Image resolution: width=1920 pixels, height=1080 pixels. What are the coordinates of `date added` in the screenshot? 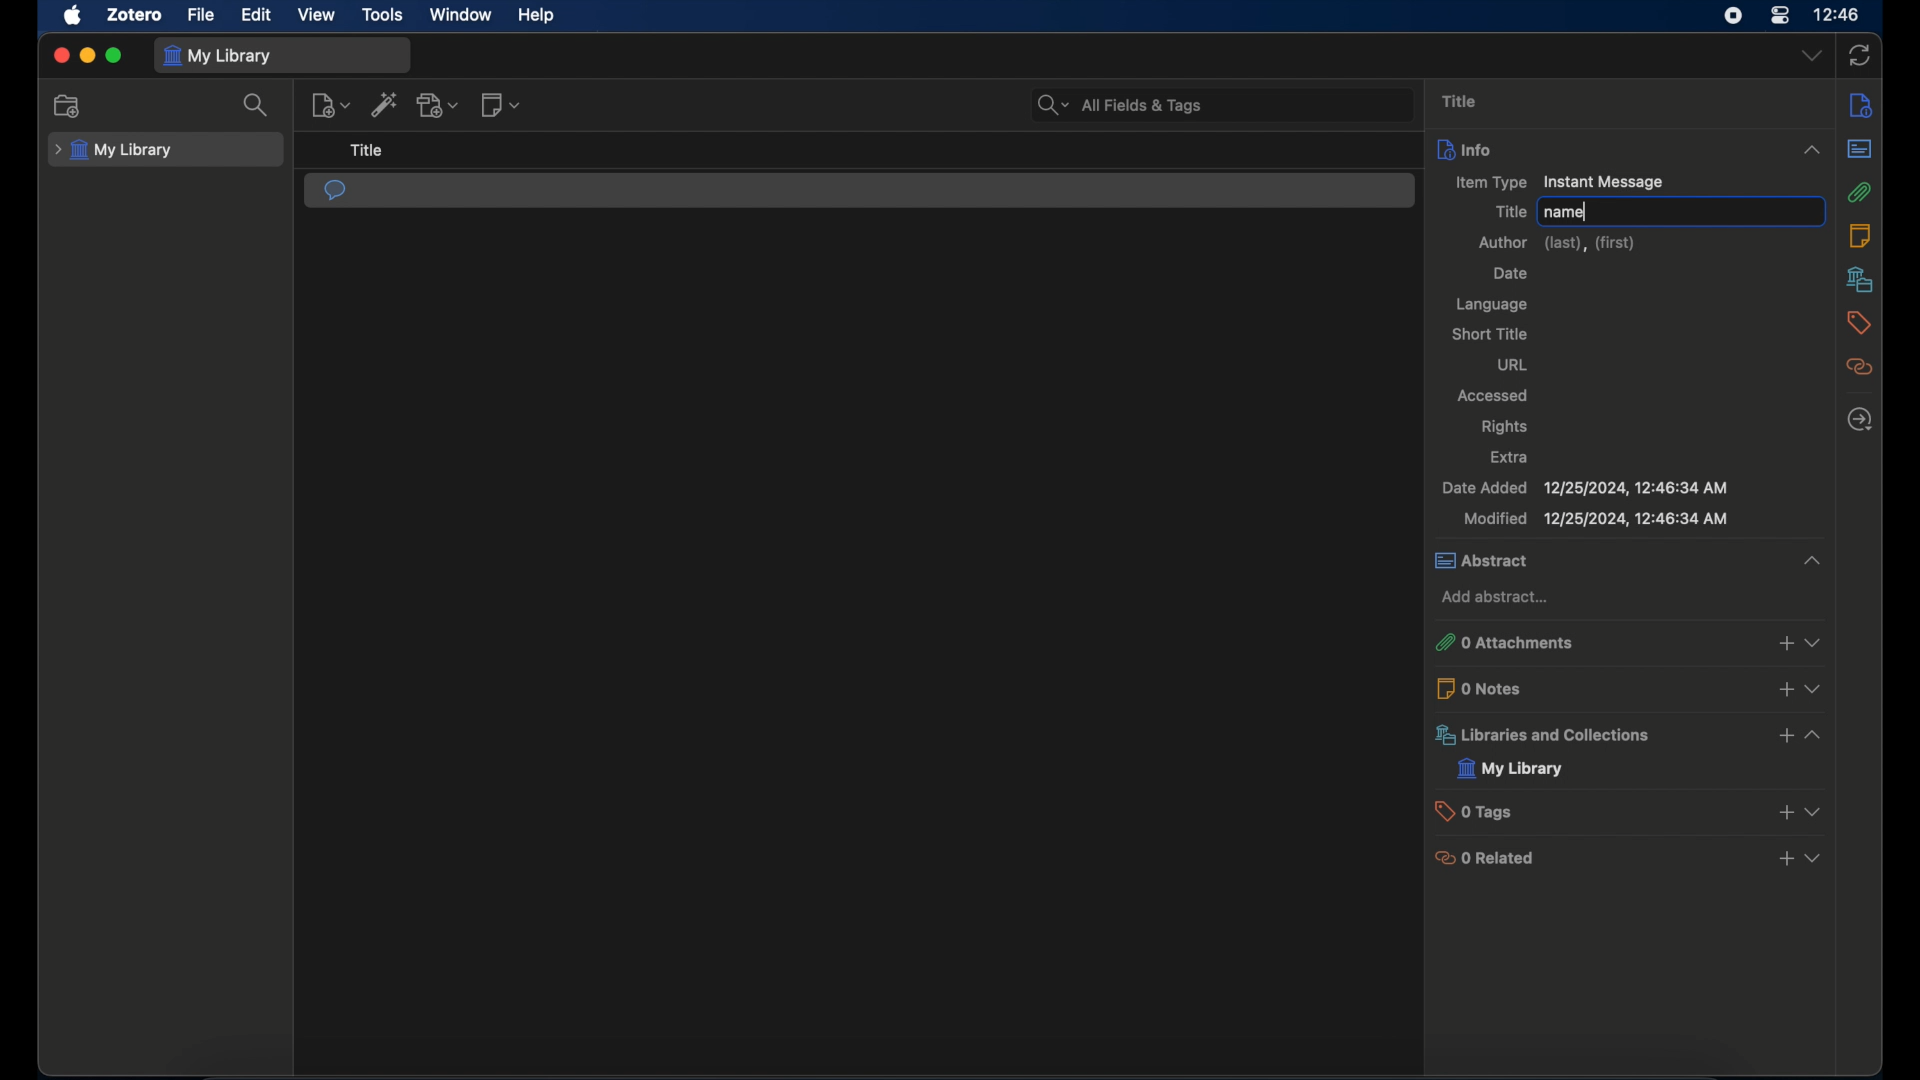 It's located at (1586, 487).